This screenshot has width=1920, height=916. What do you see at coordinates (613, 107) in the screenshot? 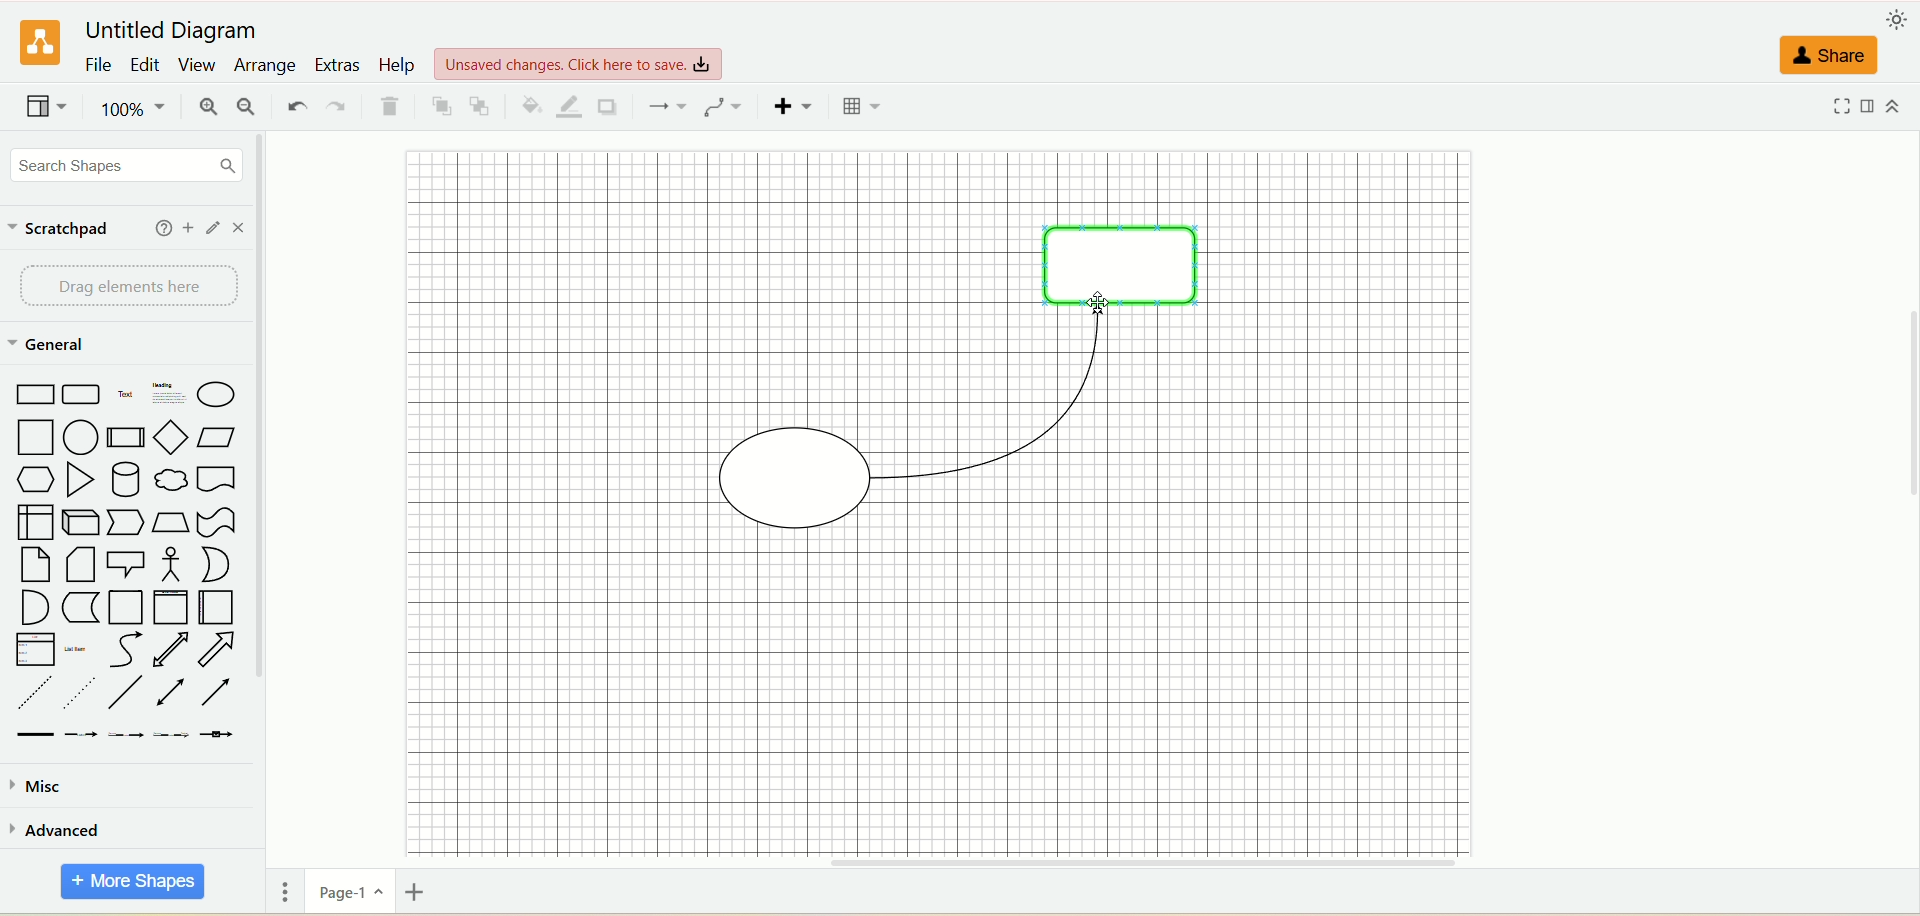
I see `shadow` at bounding box center [613, 107].